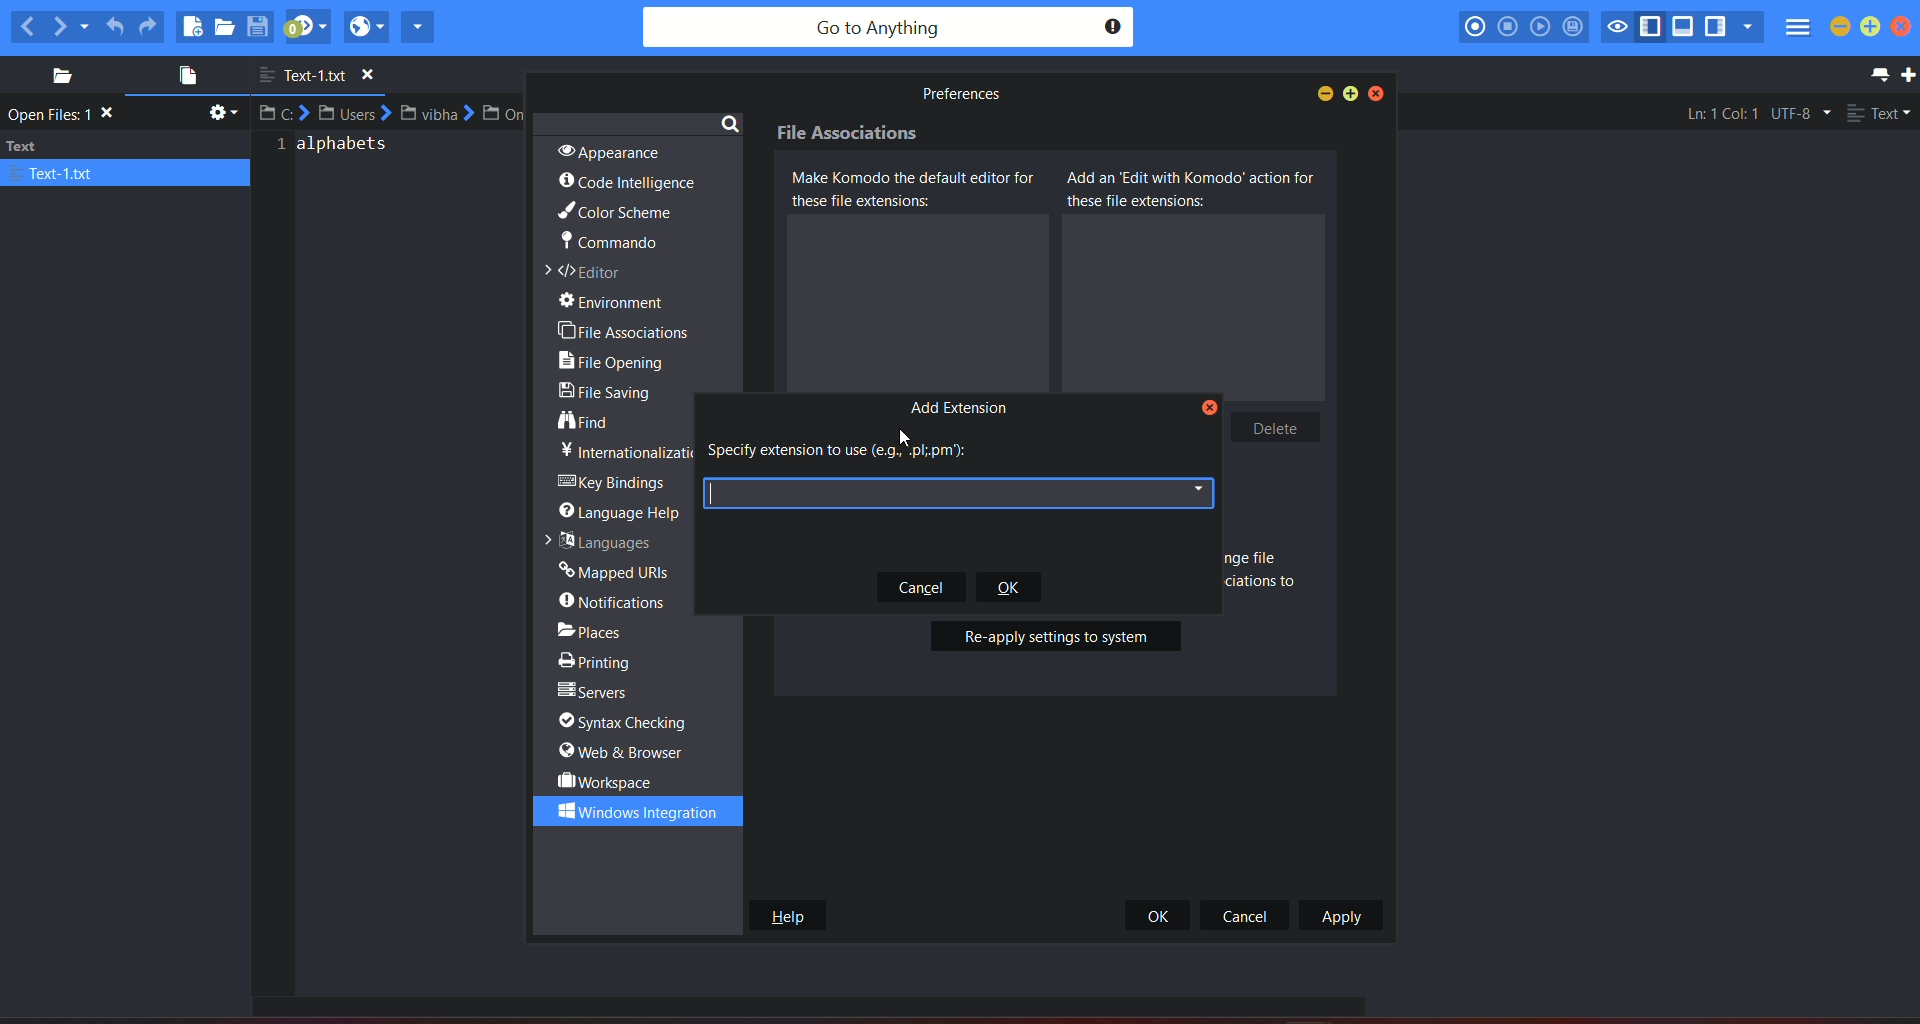 This screenshot has height=1024, width=1920. Describe the element at coordinates (620, 450) in the screenshot. I see `text` at that location.